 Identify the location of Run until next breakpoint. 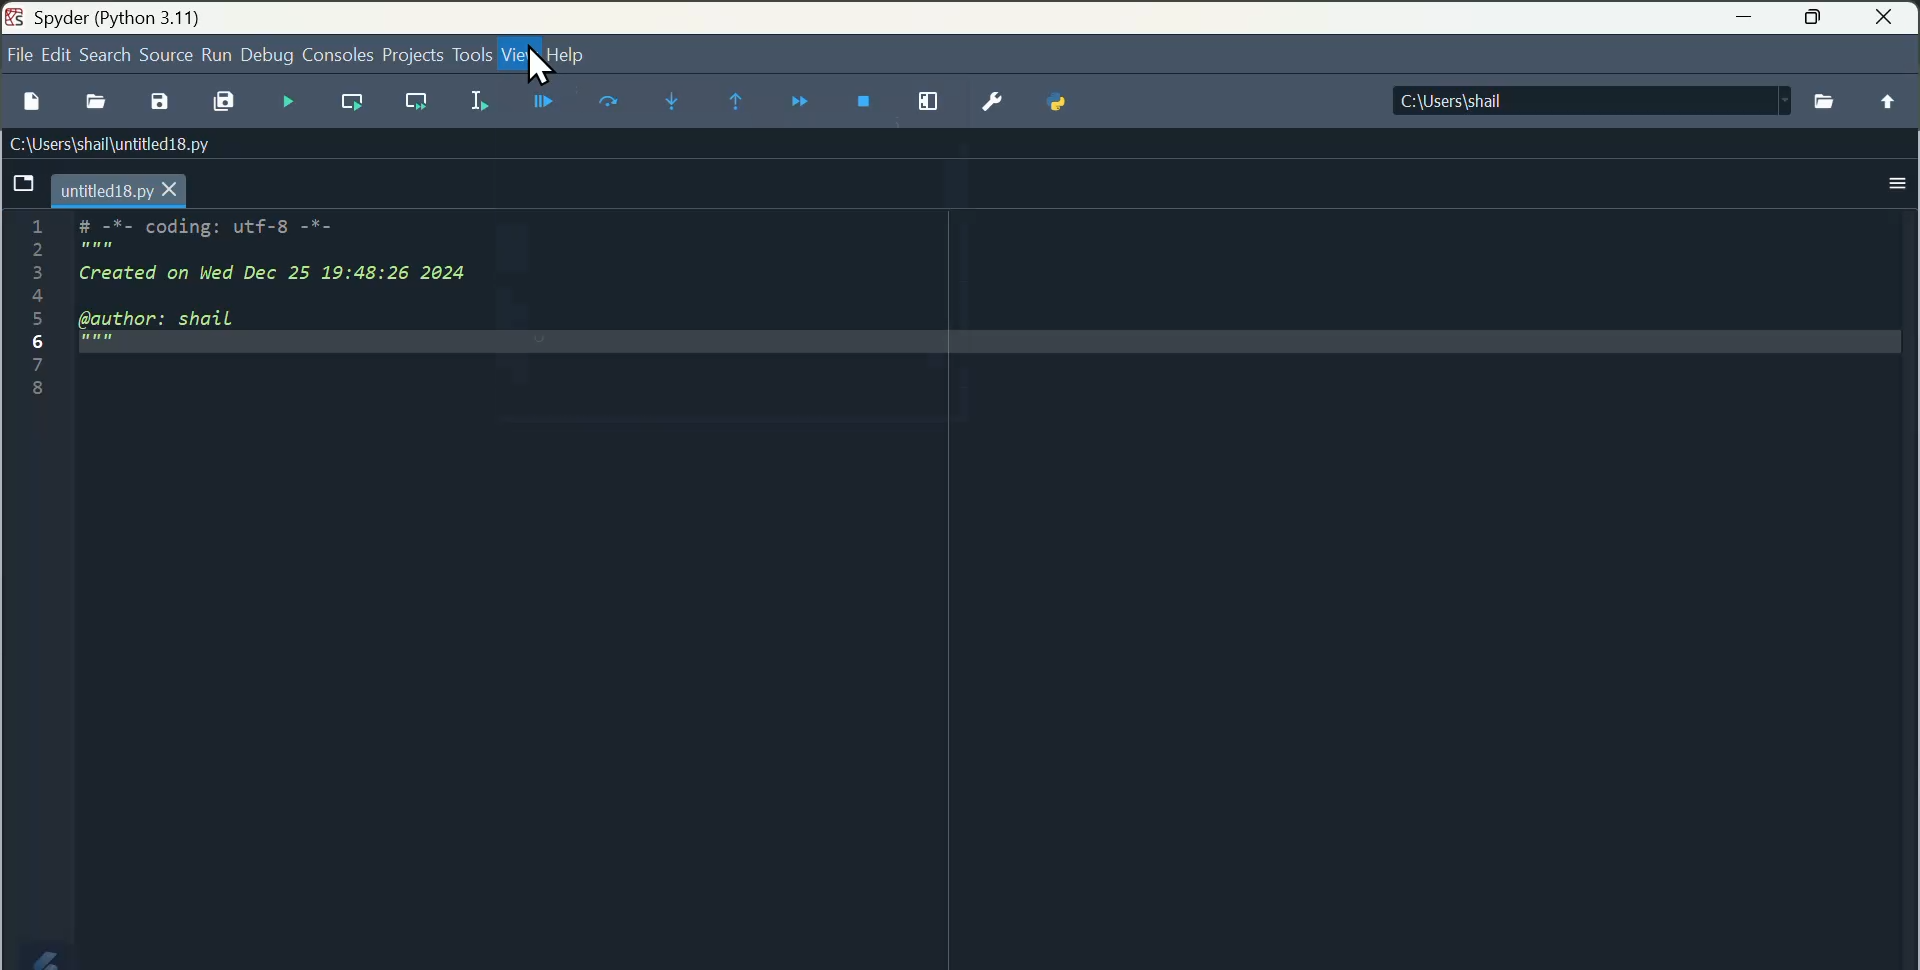
(736, 105).